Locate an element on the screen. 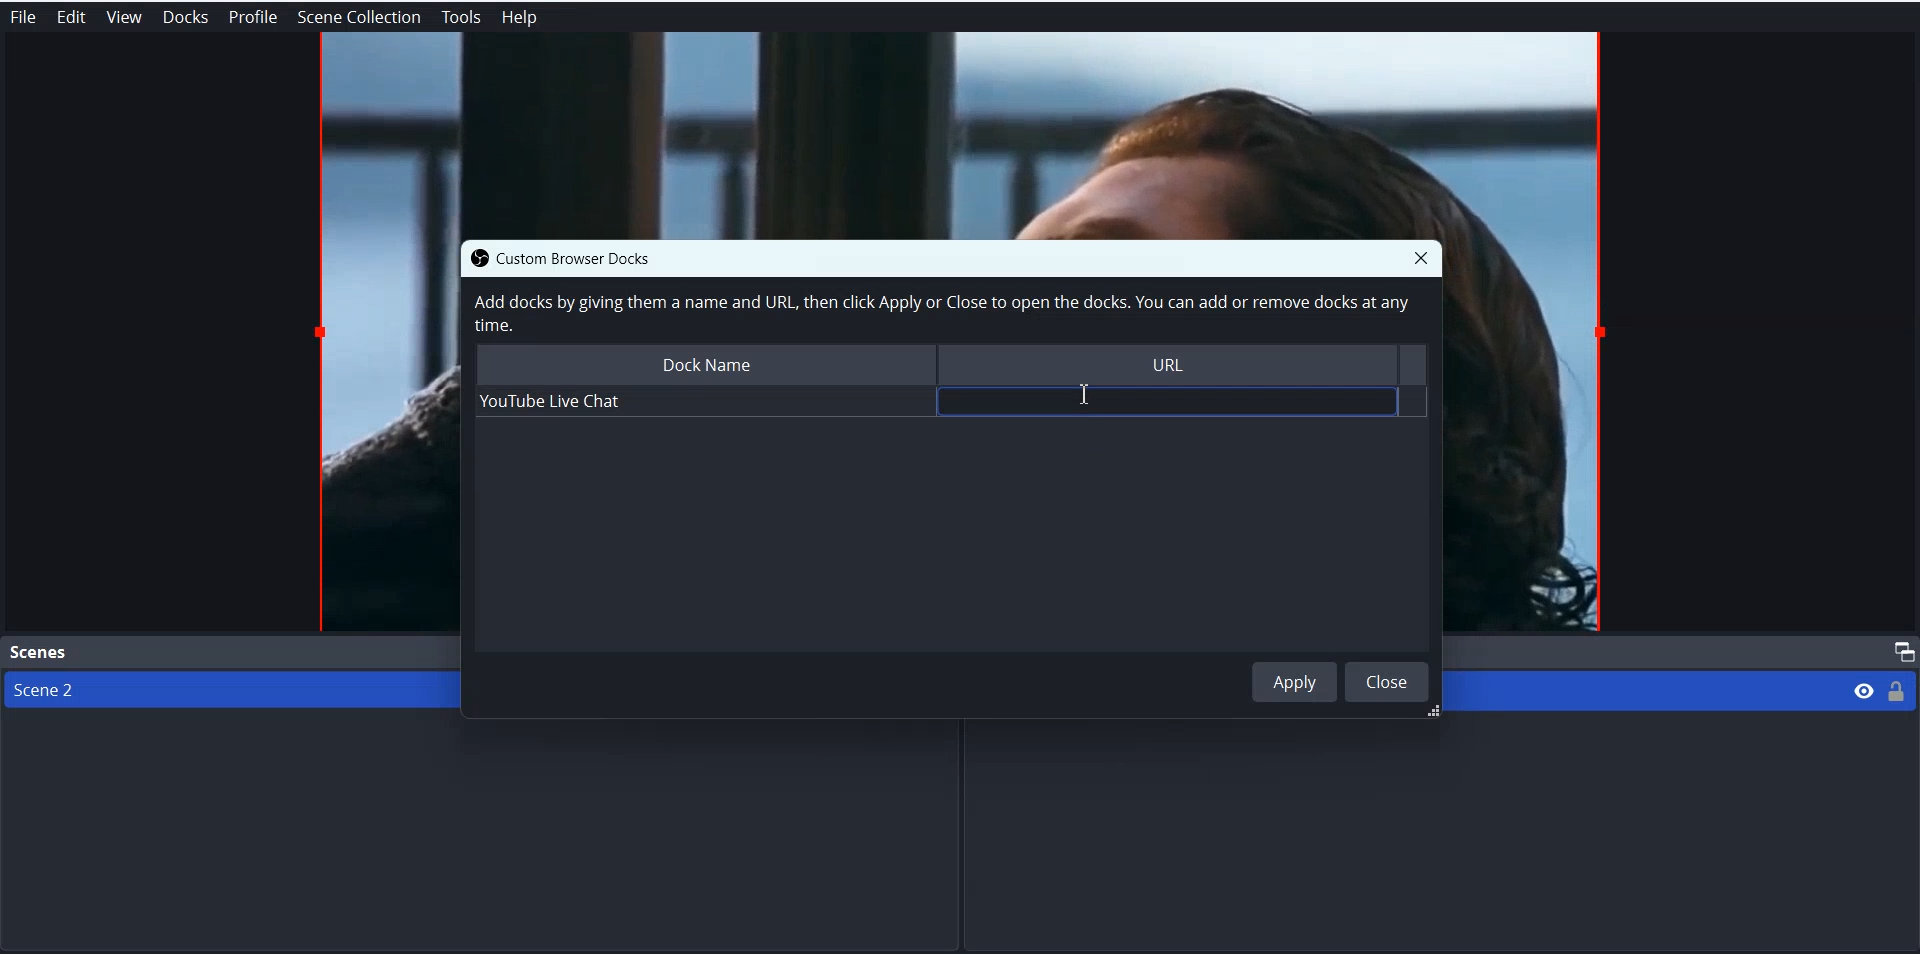 This screenshot has height=954, width=1920. OBS logo is located at coordinates (474, 258).